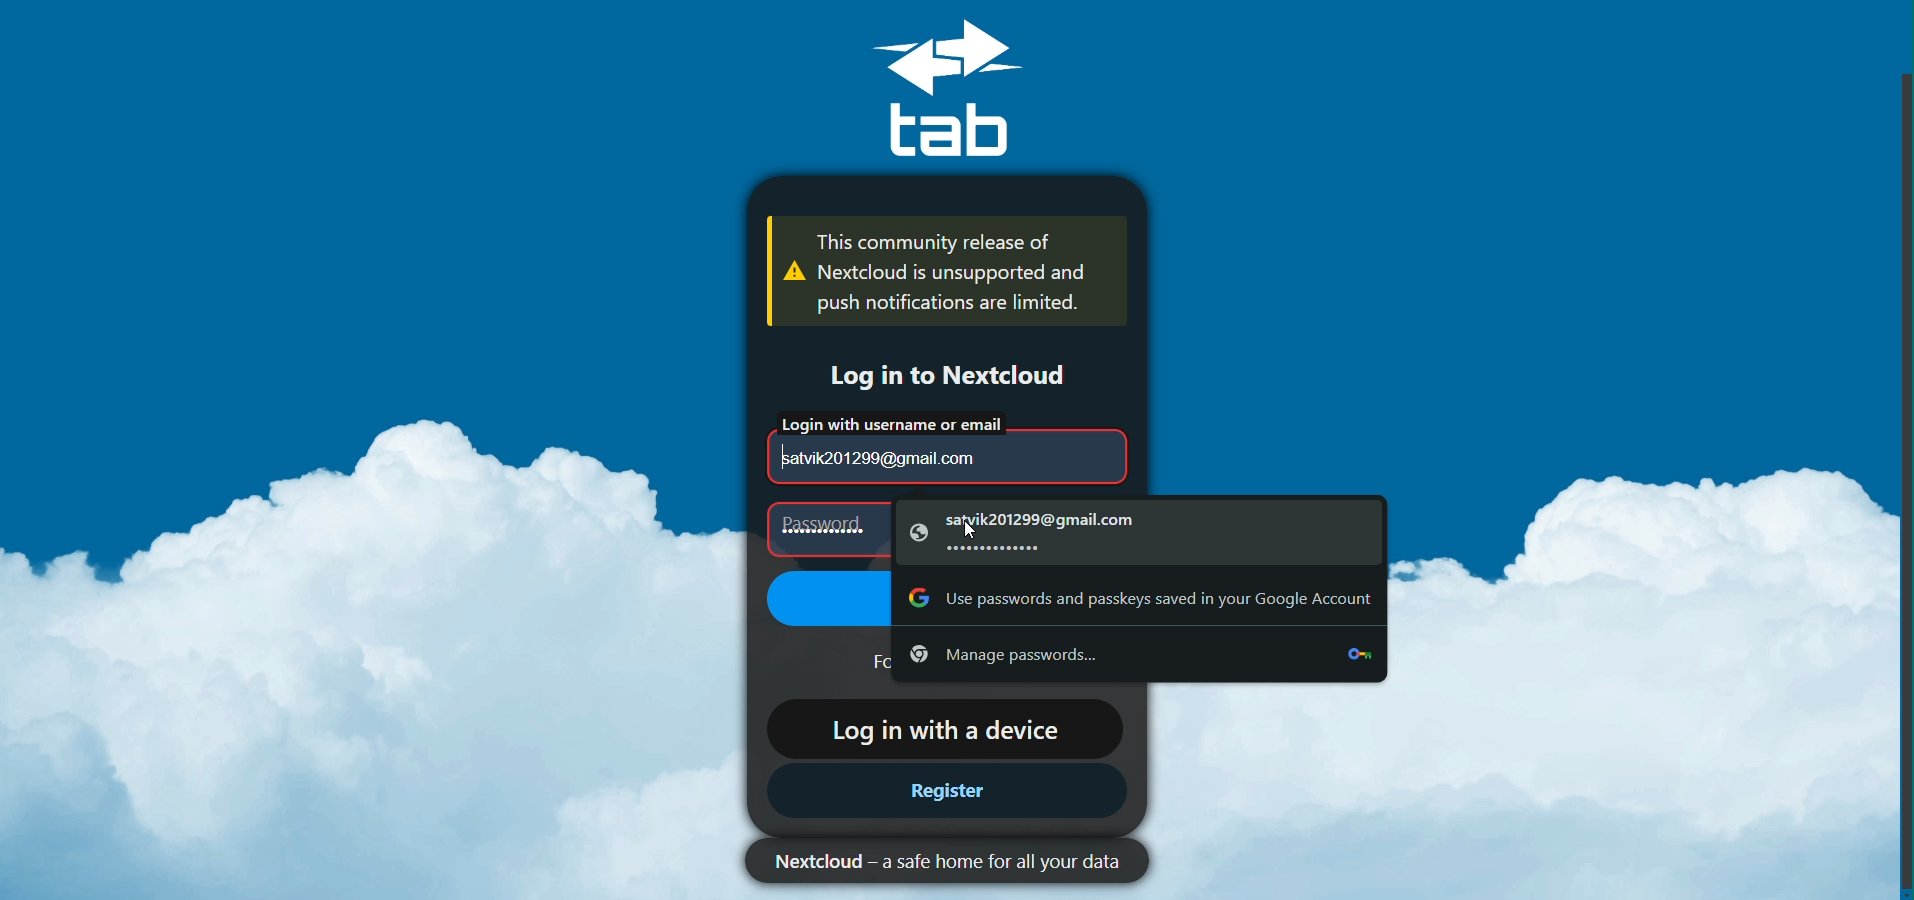  What do you see at coordinates (939, 275) in the screenshot?
I see `This community release of Nextcloud is unsupported and push notifications are limited.(Warning message)` at bounding box center [939, 275].